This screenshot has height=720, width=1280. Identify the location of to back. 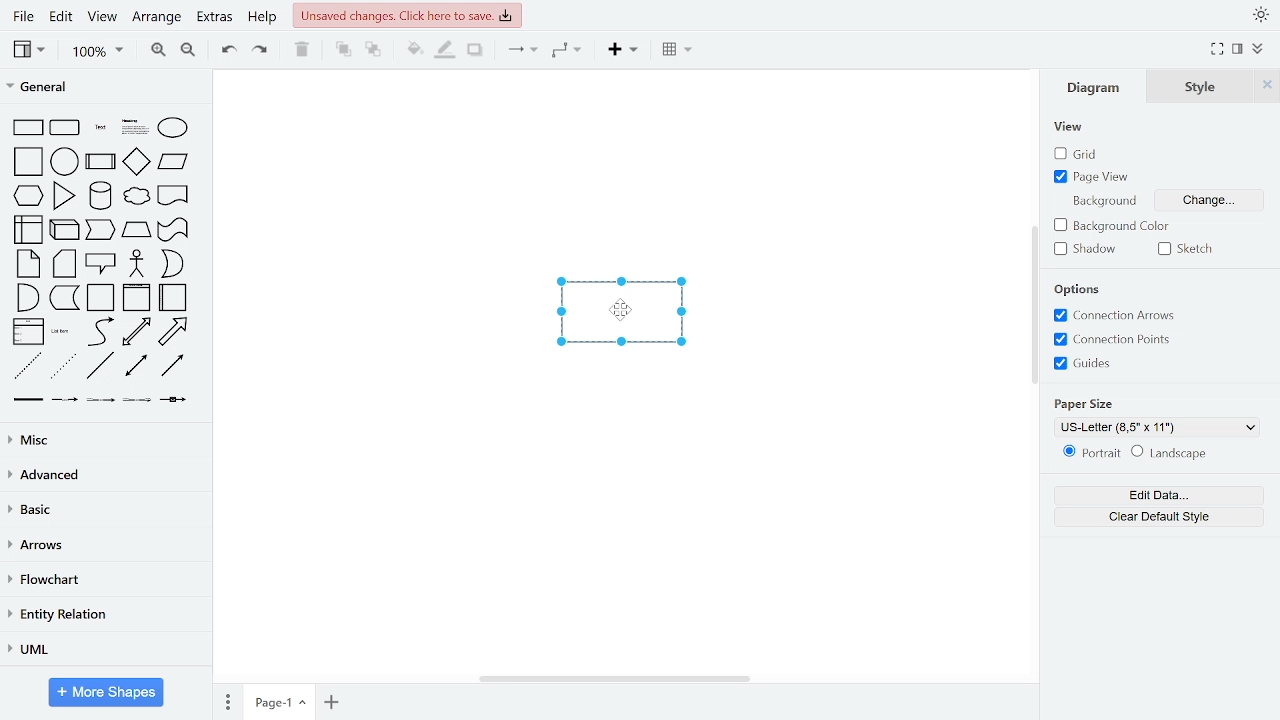
(374, 52).